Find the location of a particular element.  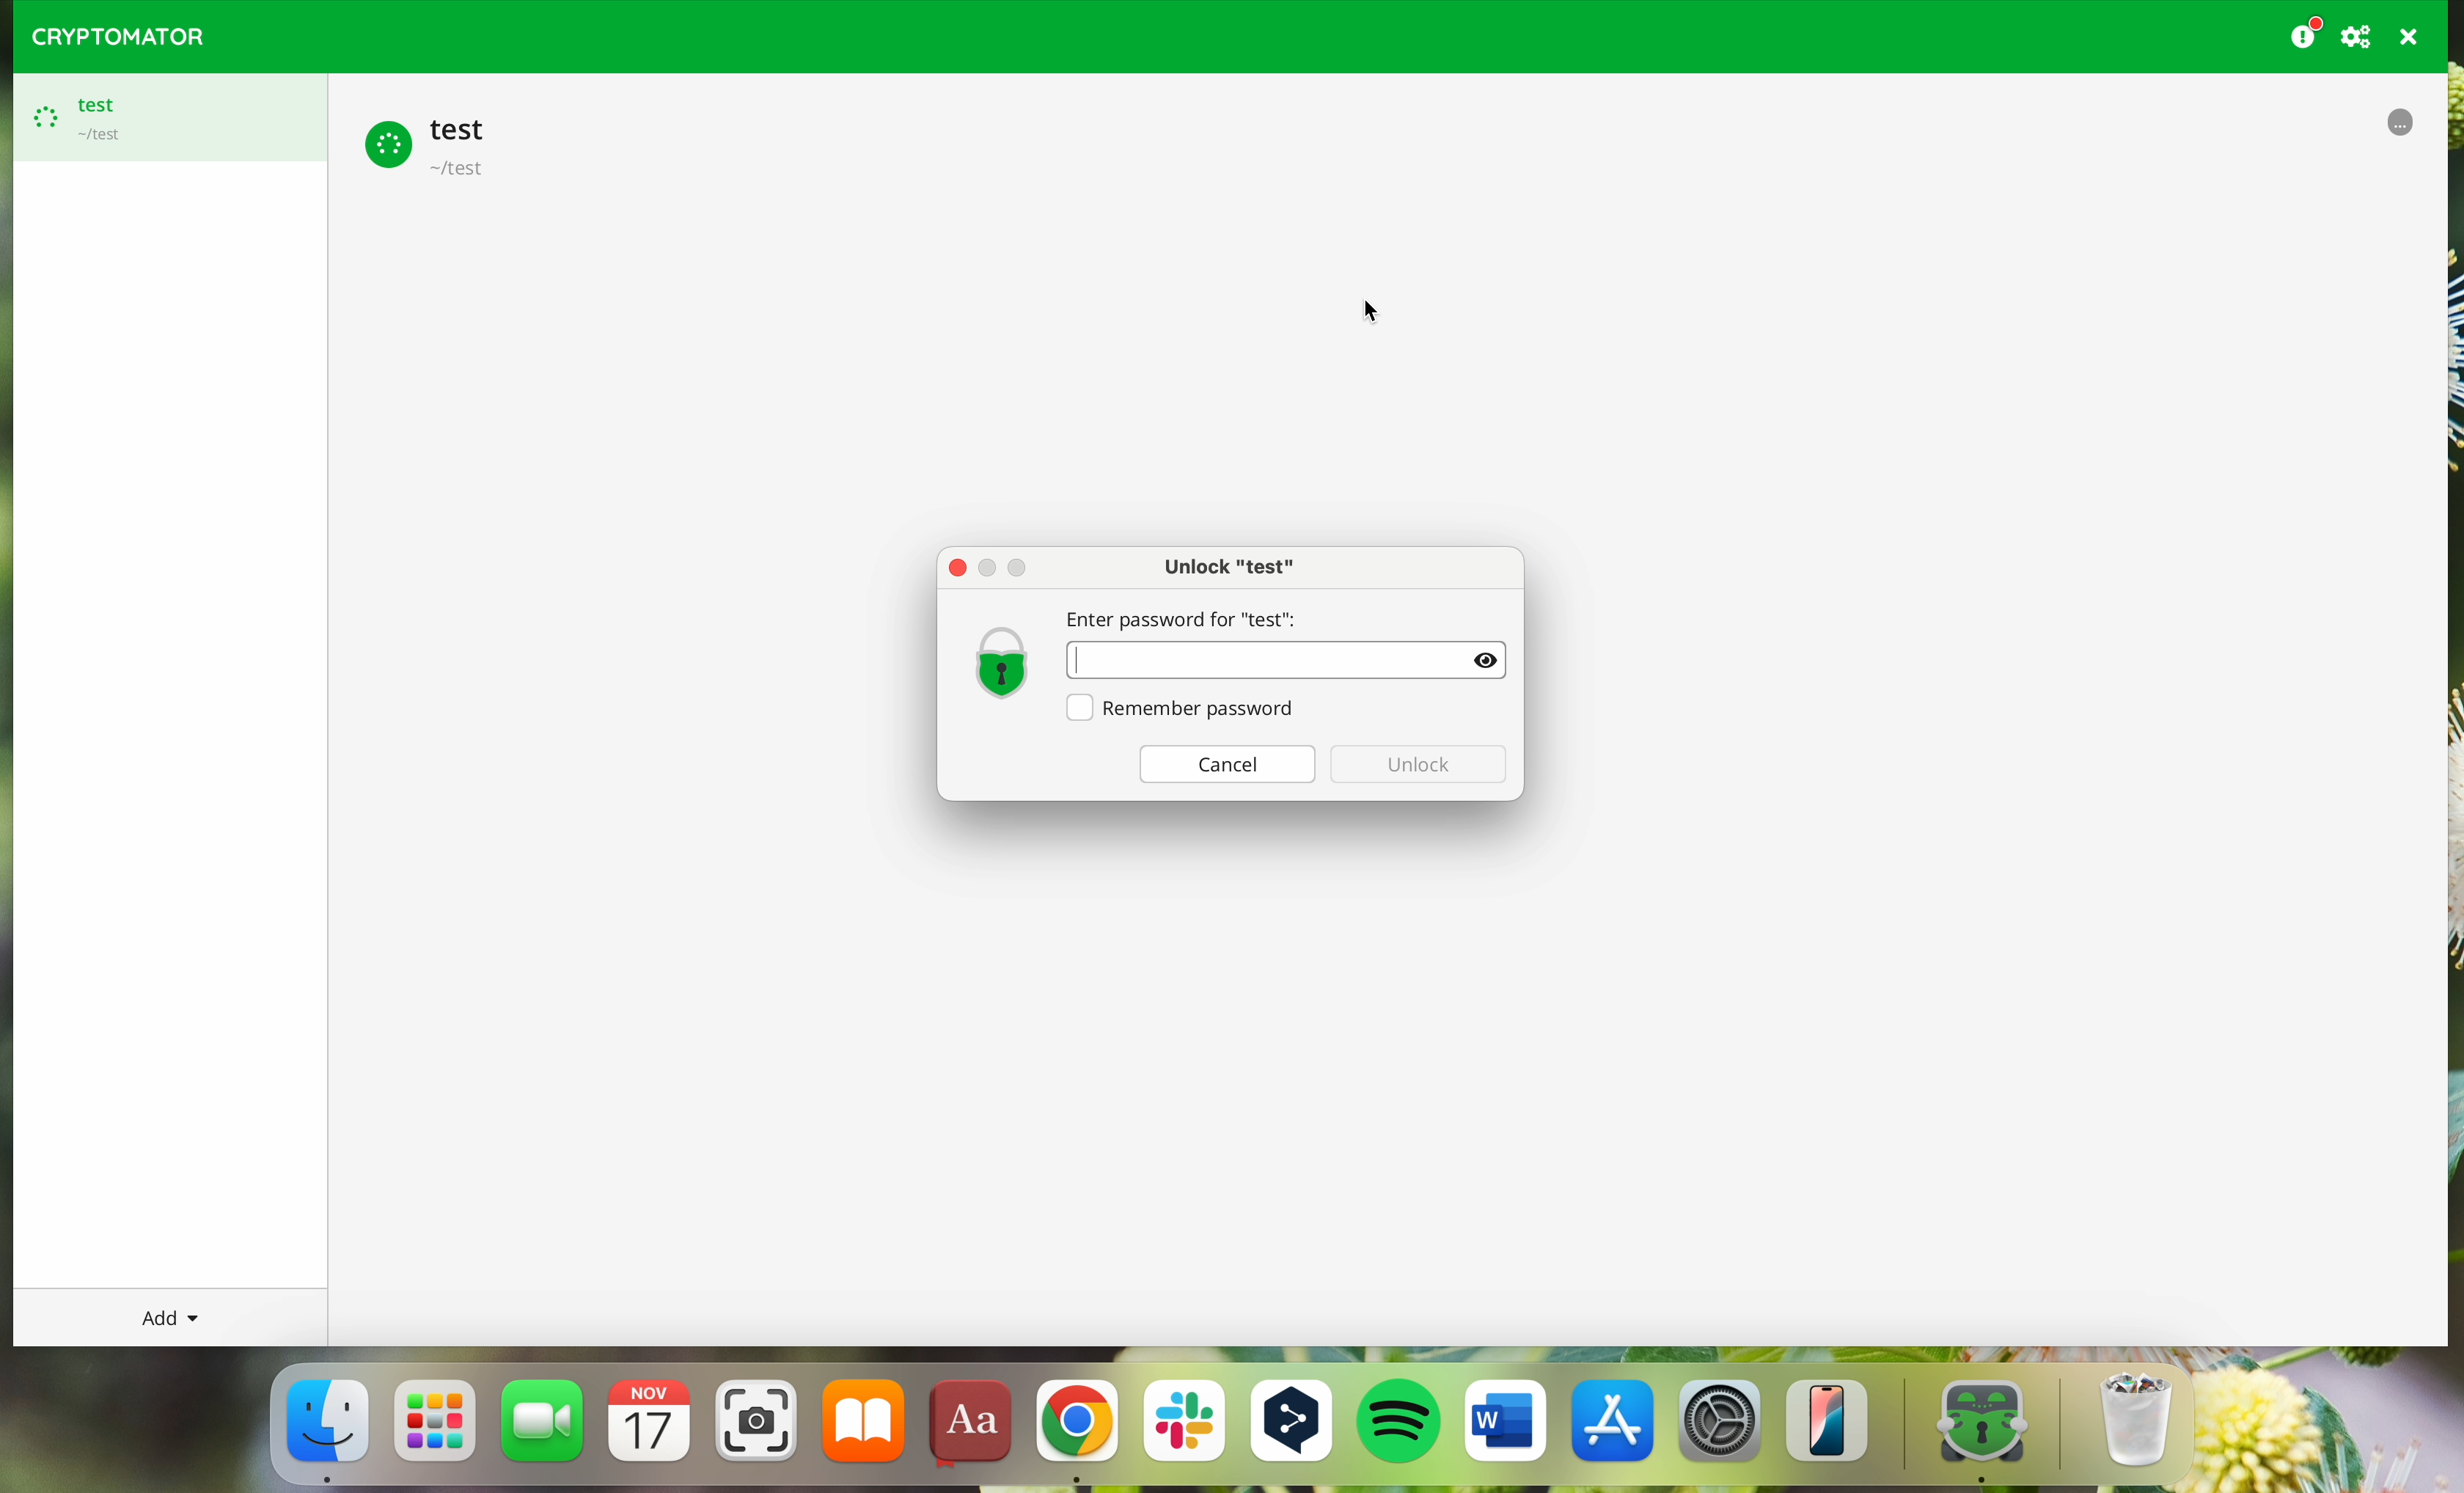

cryptomator app is located at coordinates (1968, 1427).